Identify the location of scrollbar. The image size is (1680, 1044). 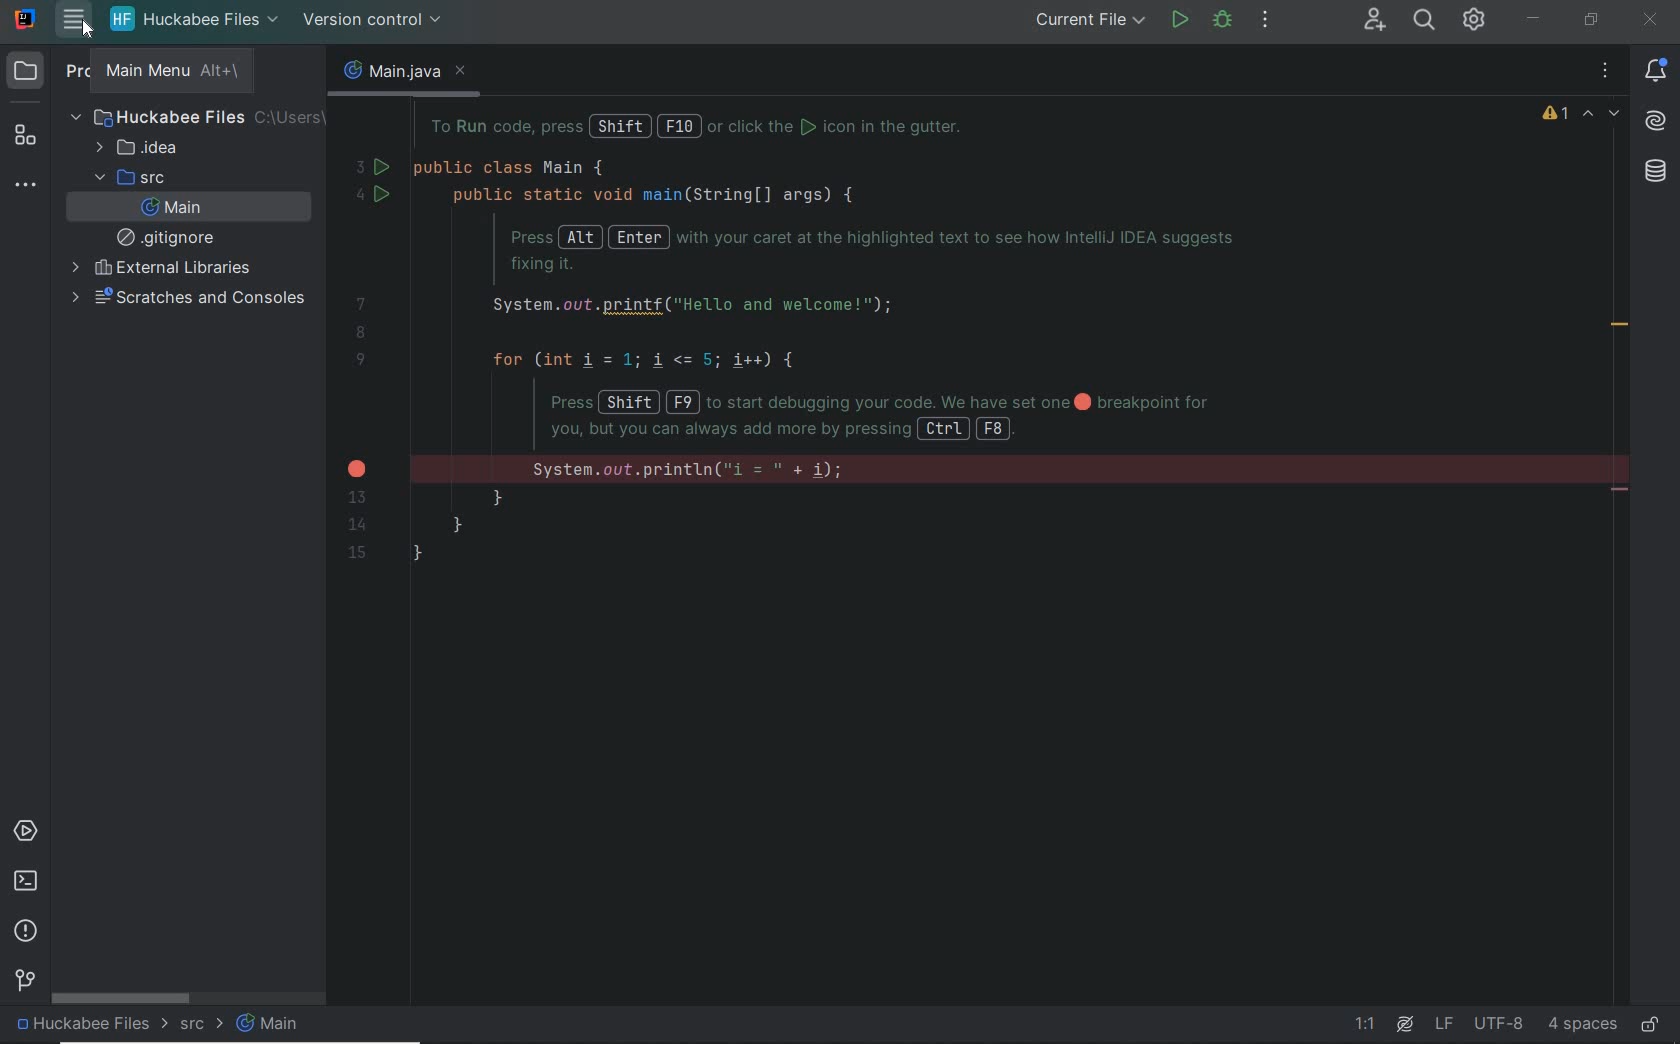
(121, 999).